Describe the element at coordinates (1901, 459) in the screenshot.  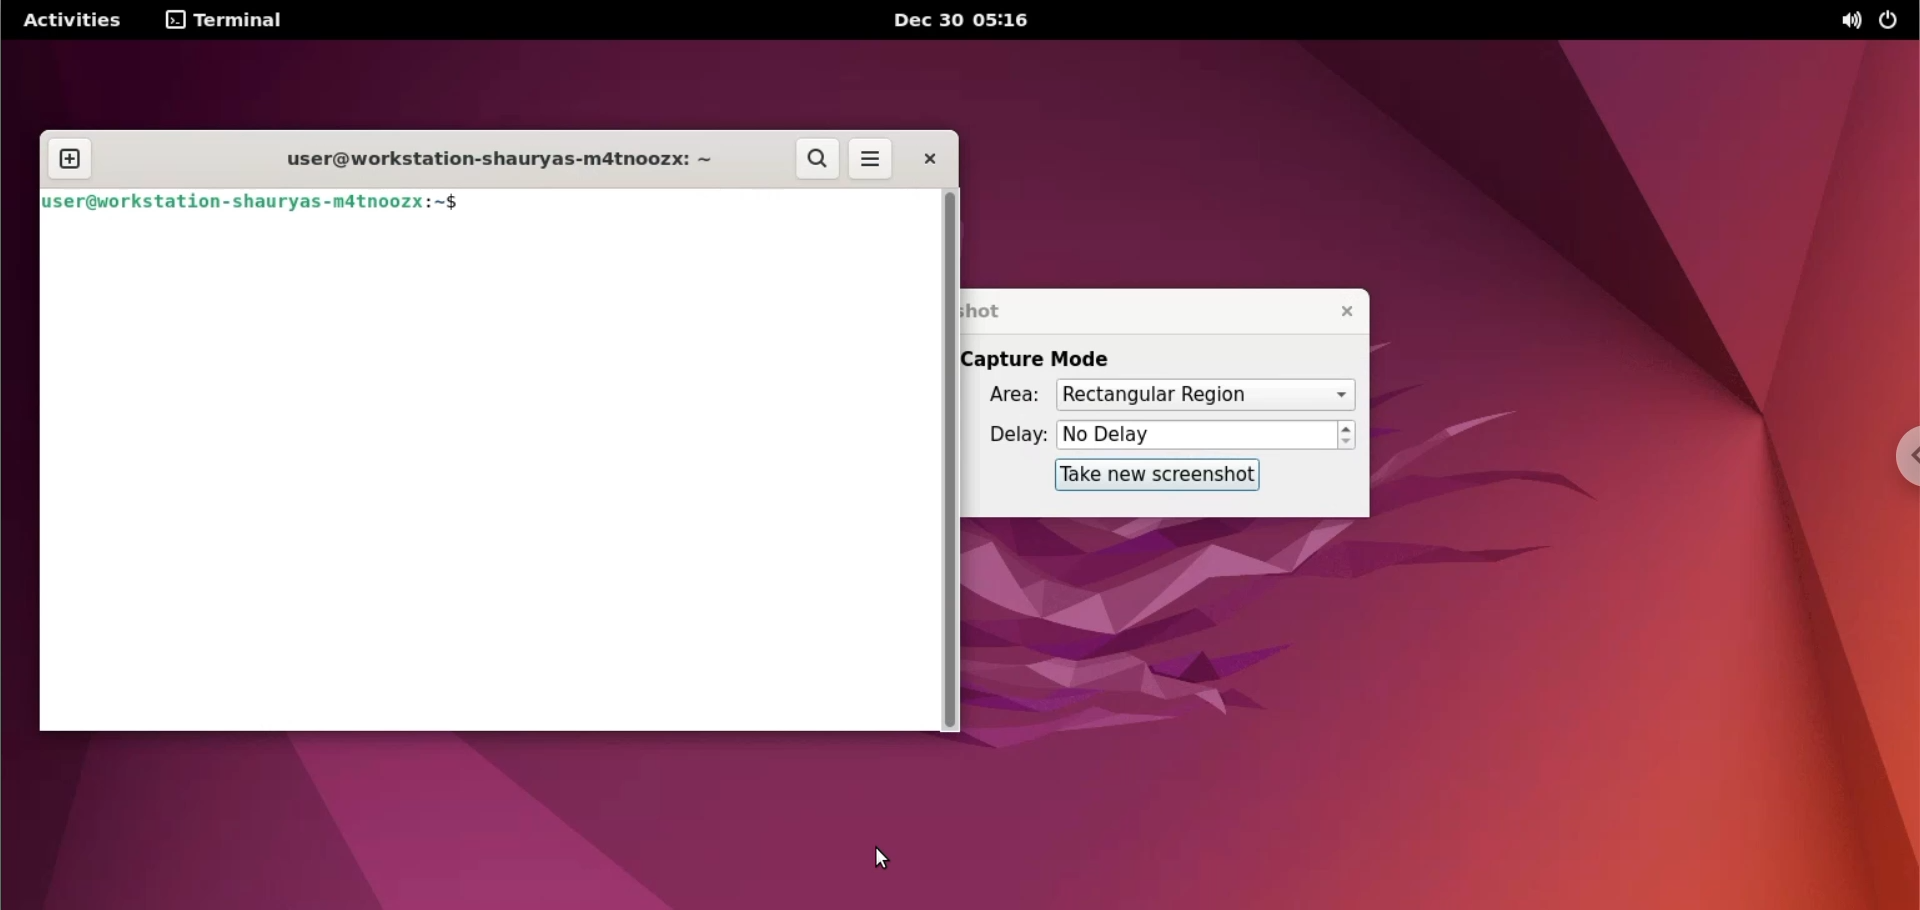
I see `chrome options` at that location.